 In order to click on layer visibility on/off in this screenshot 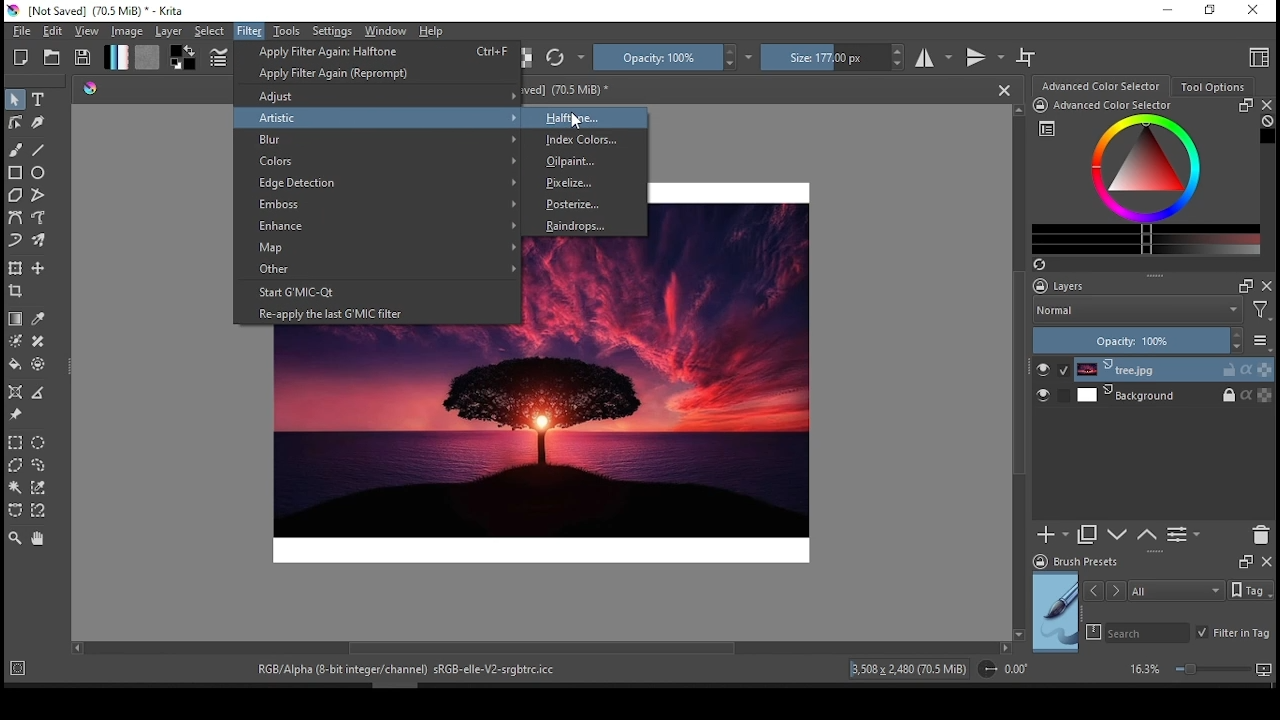, I will do `click(1048, 396)`.